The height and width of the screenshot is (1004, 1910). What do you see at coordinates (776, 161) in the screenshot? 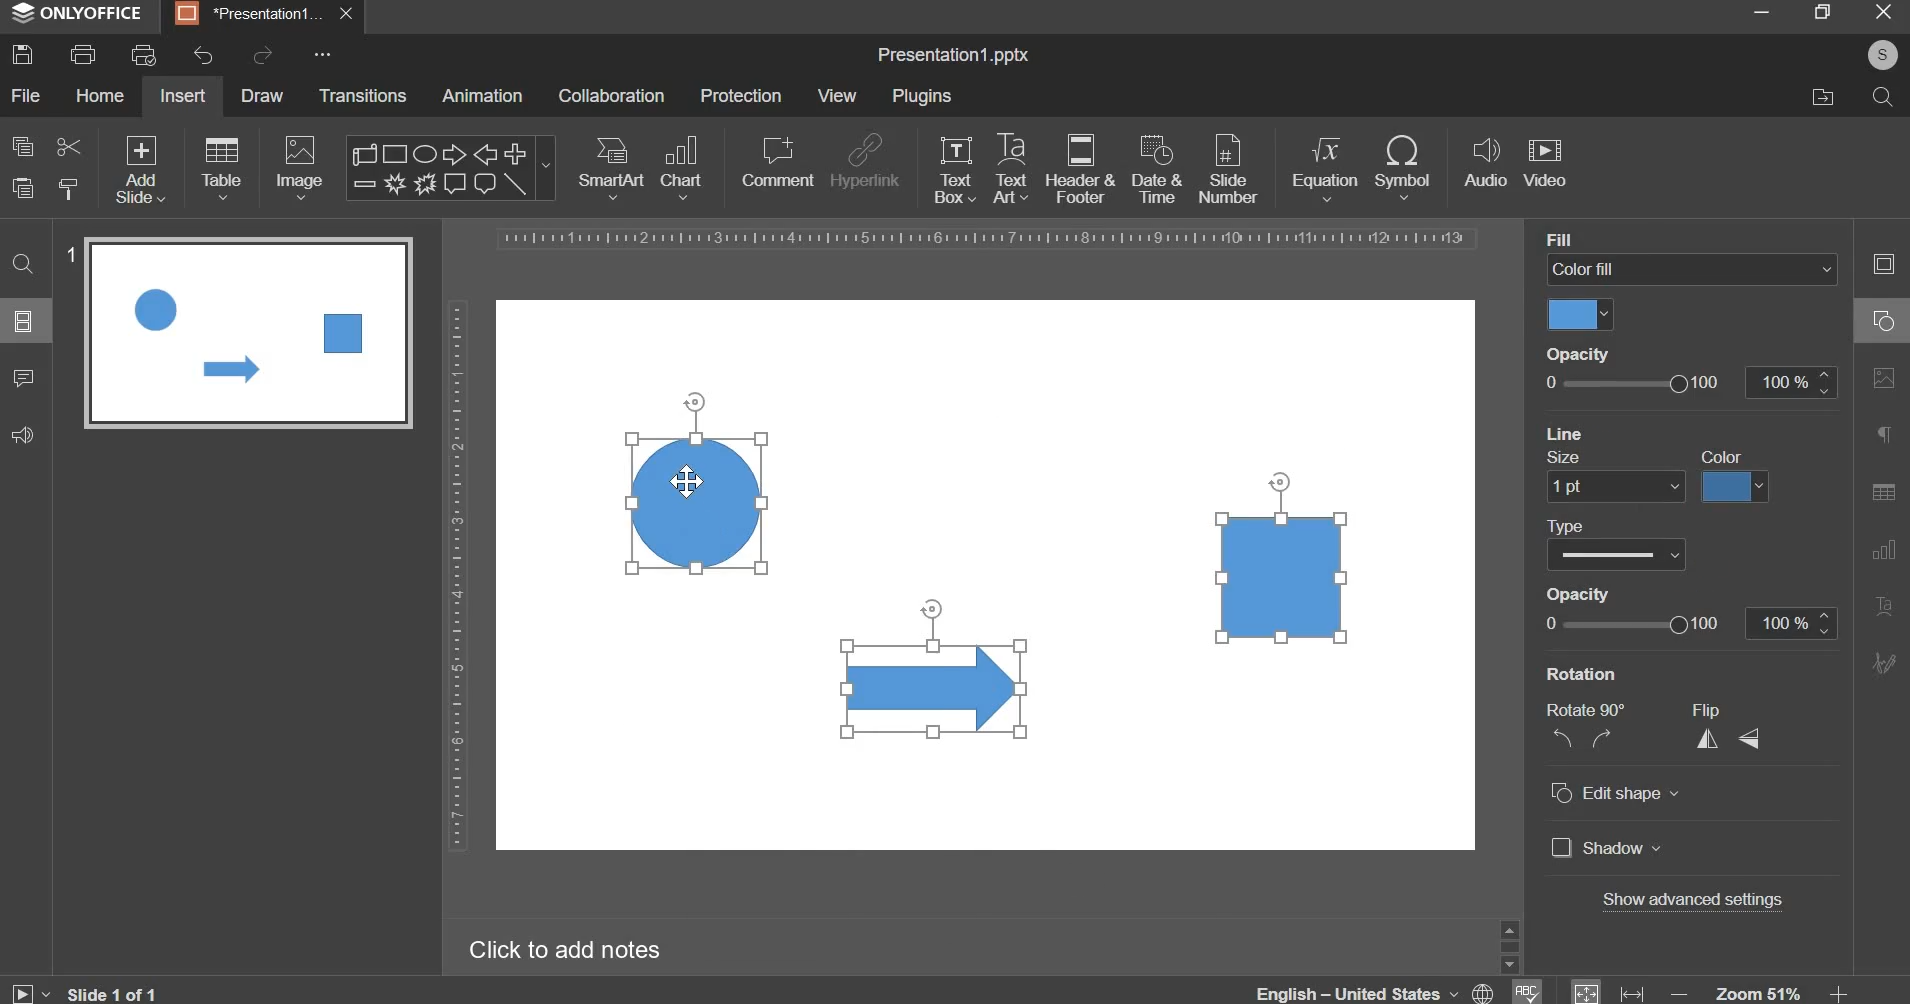
I see `comment` at bounding box center [776, 161].